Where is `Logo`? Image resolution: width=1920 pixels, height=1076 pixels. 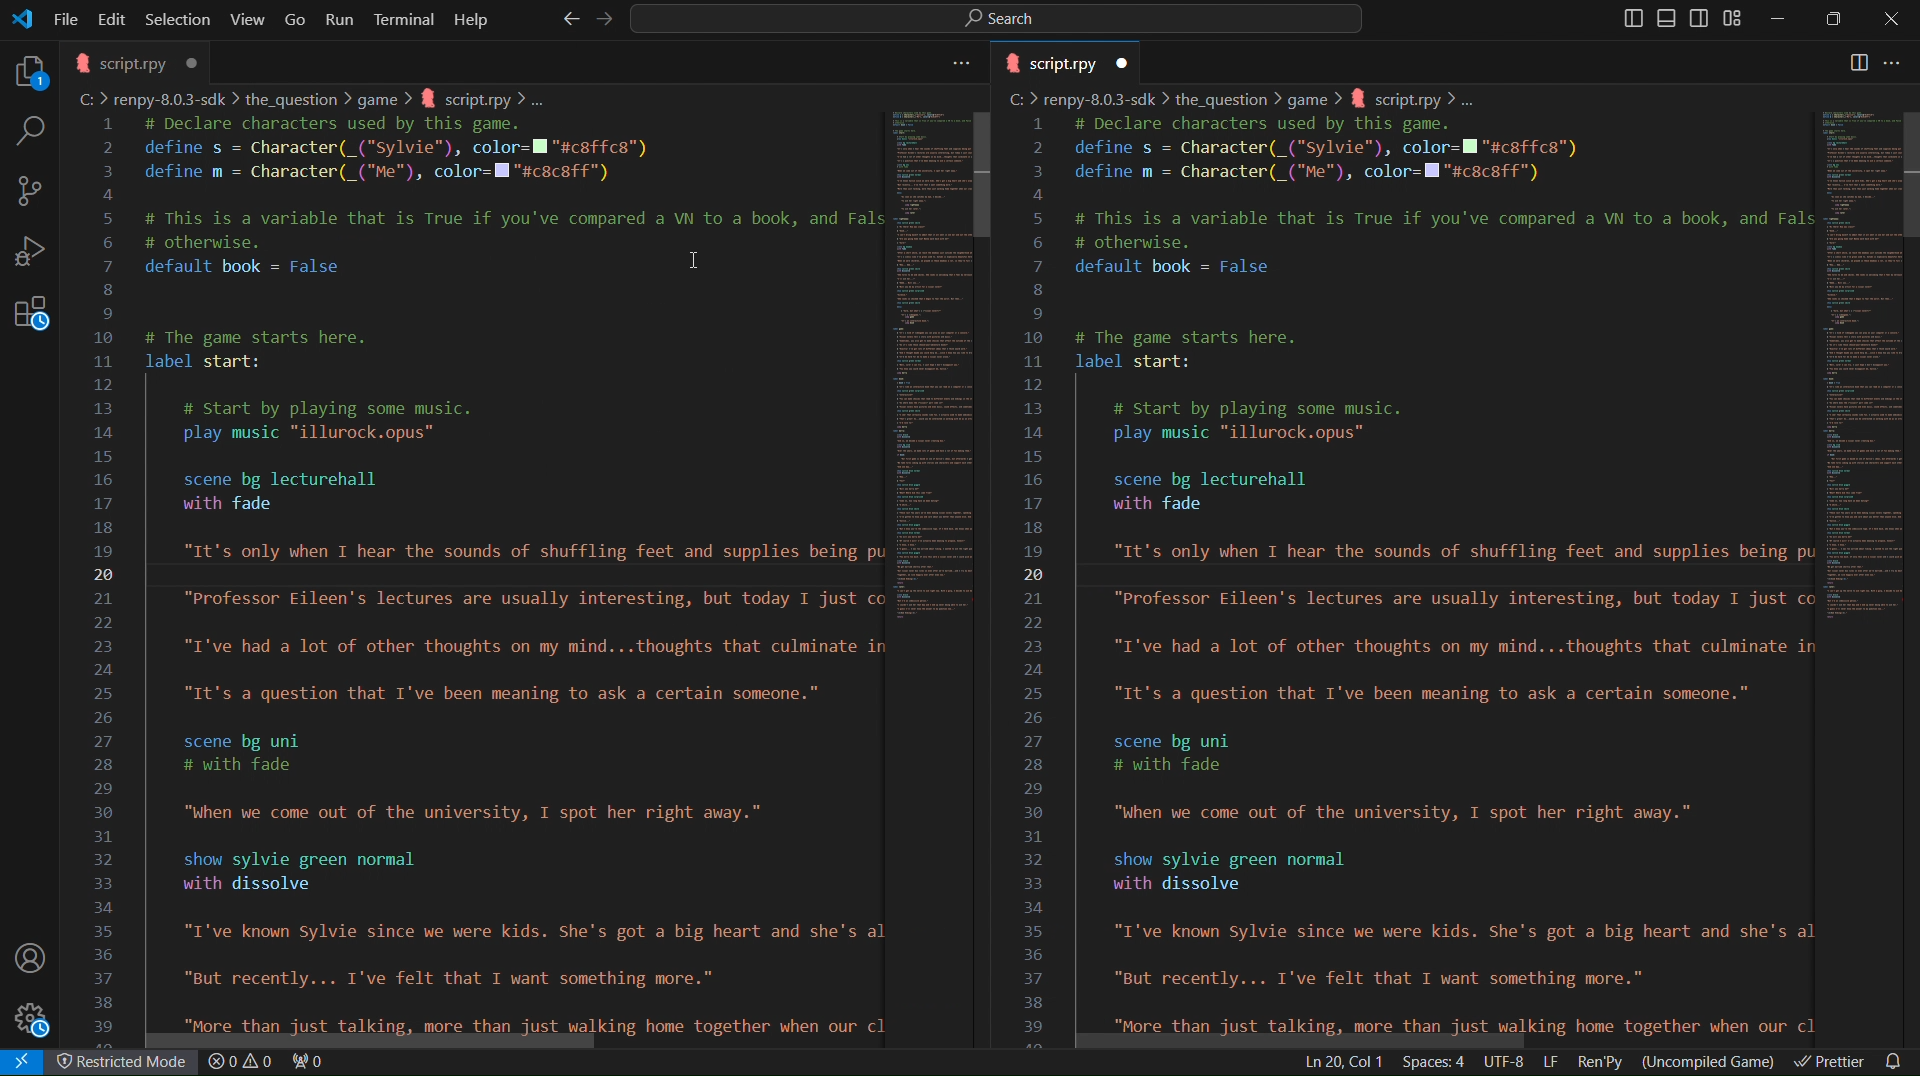 Logo is located at coordinates (22, 19).